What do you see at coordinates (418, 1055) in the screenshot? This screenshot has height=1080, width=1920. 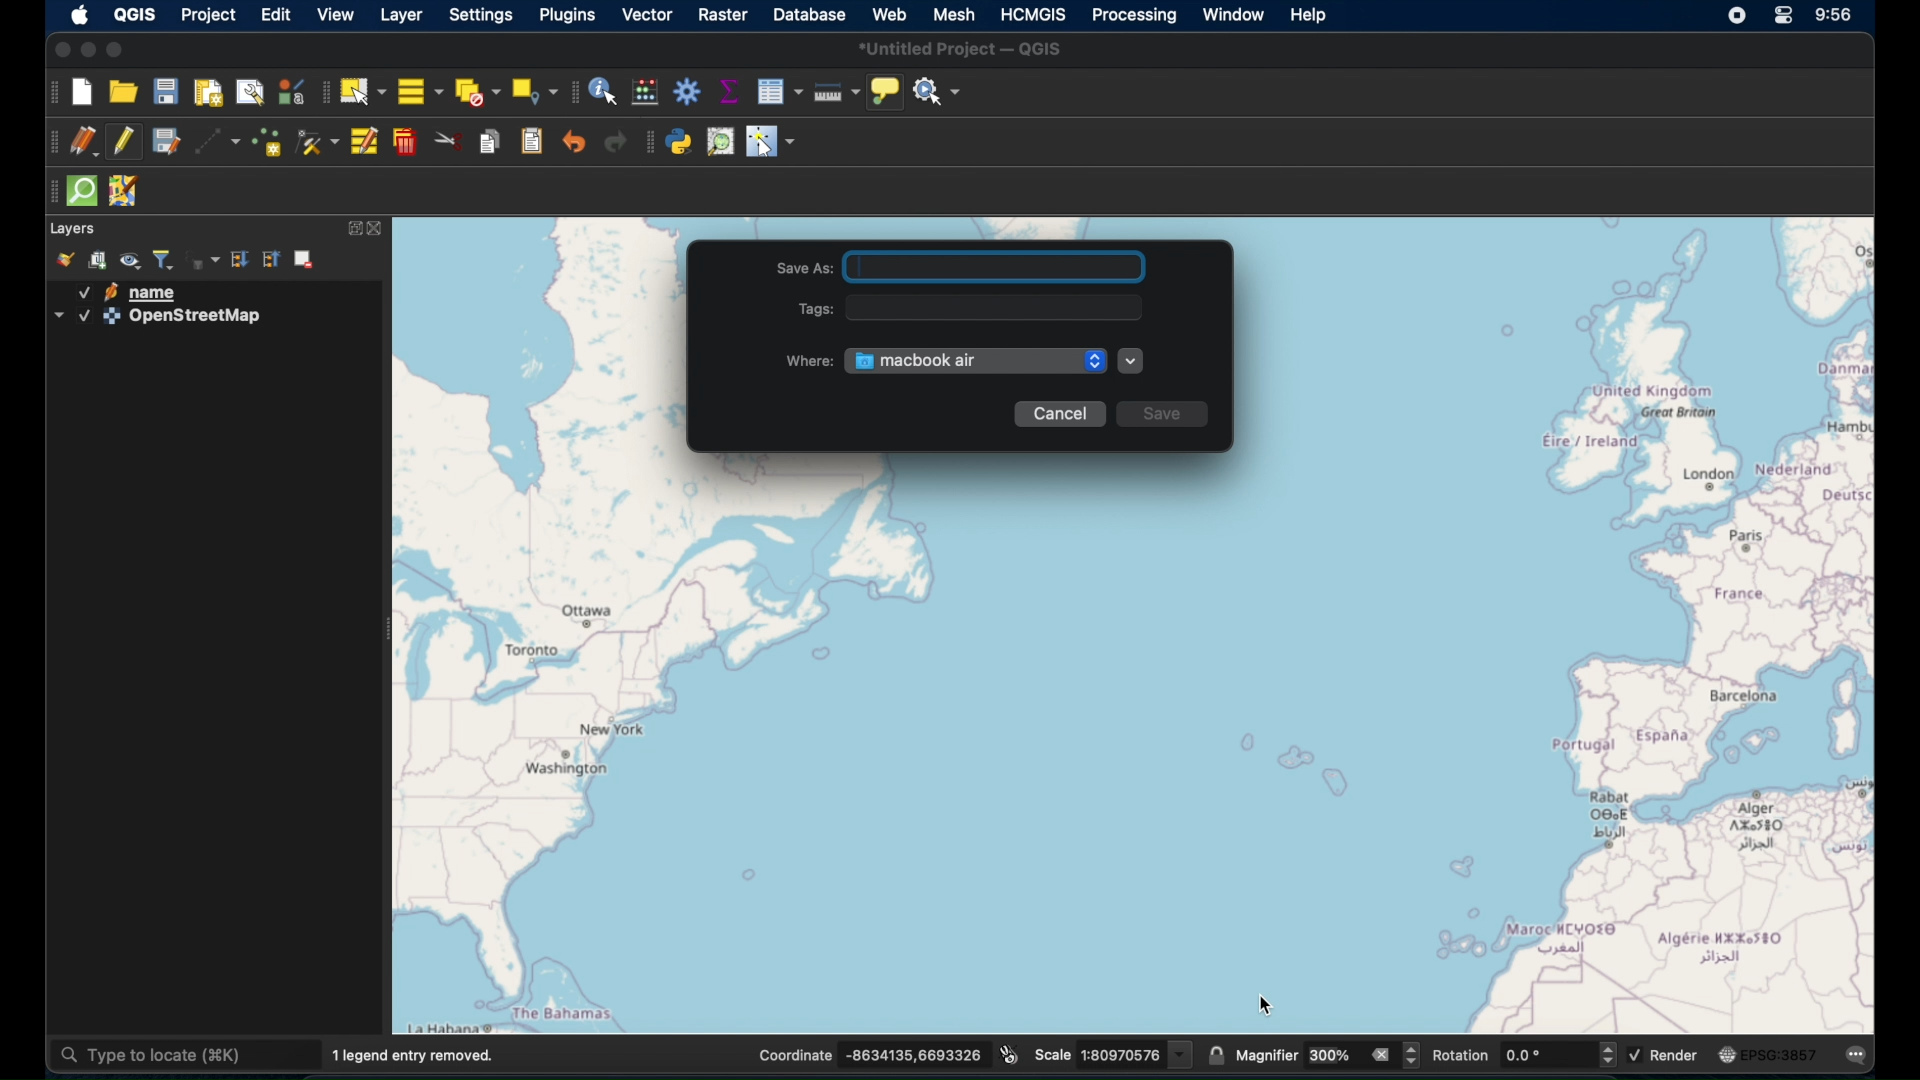 I see `1 legend entry removed` at bounding box center [418, 1055].